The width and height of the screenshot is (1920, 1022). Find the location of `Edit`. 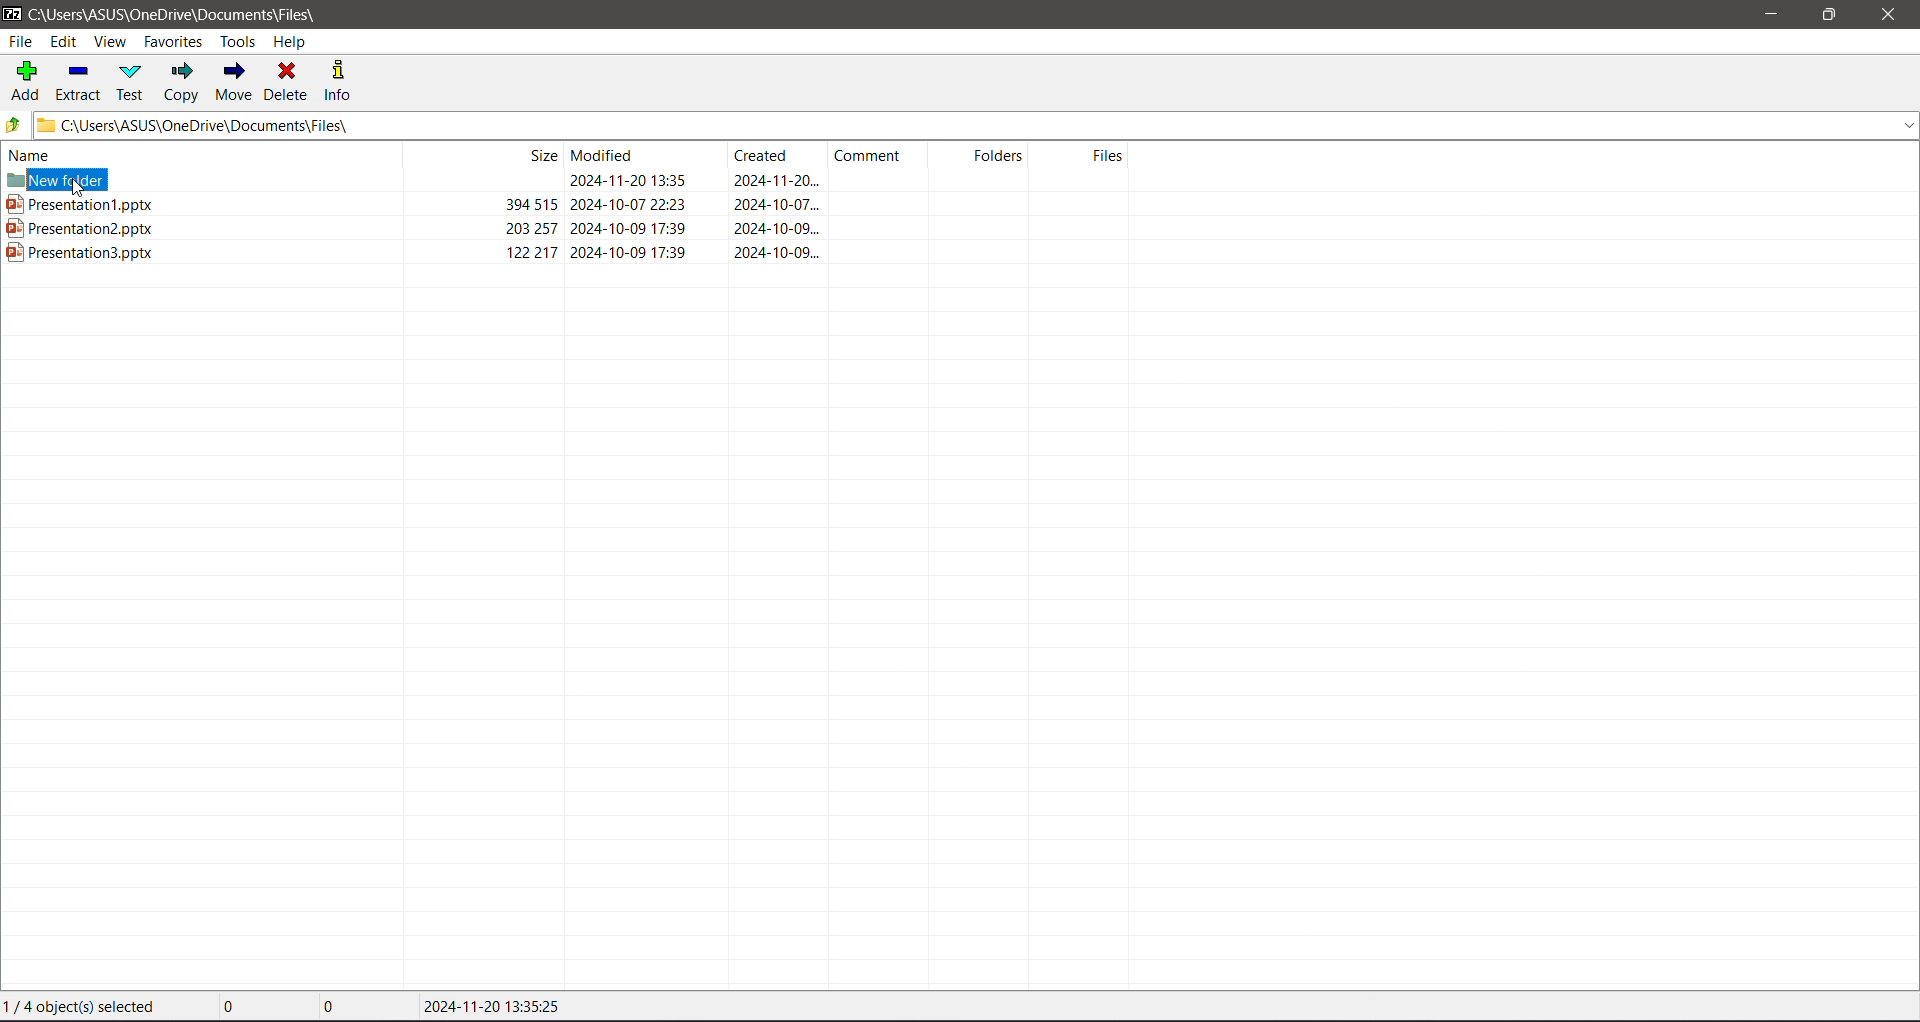

Edit is located at coordinates (64, 42).